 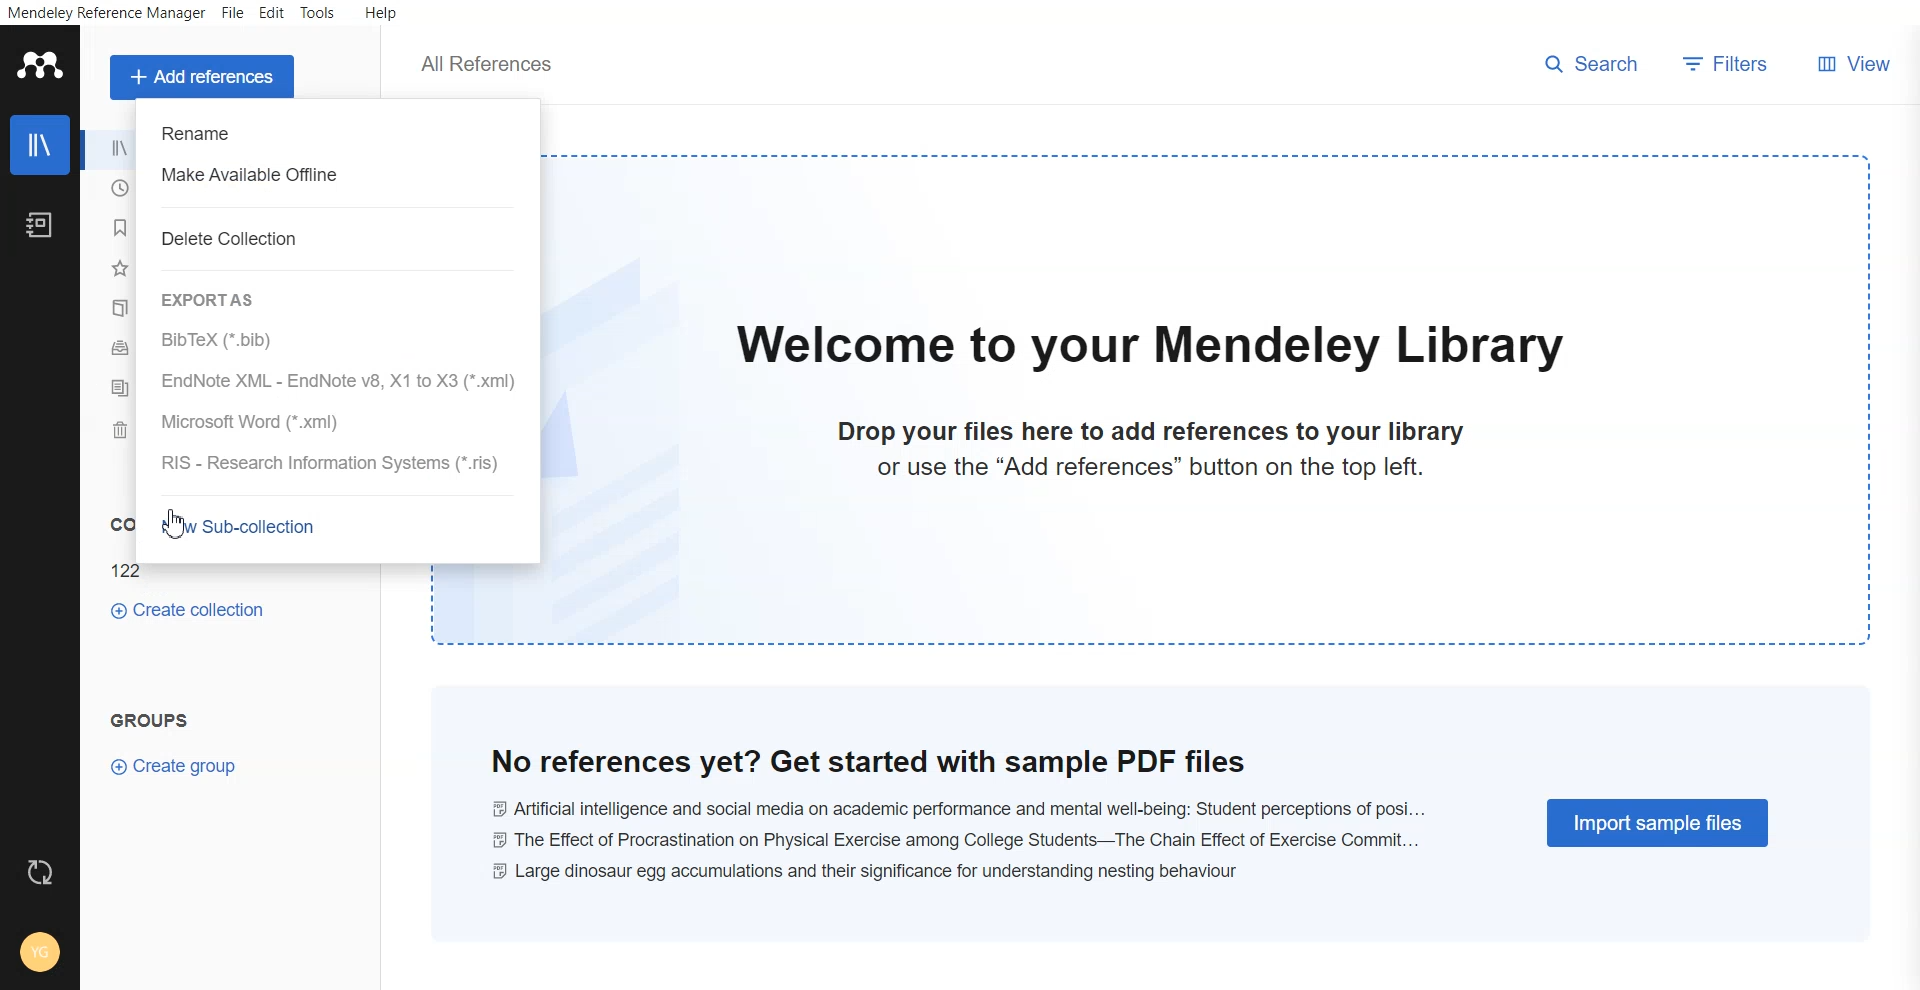 What do you see at coordinates (1725, 64) in the screenshot?
I see `Filters` at bounding box center [1725, 64].